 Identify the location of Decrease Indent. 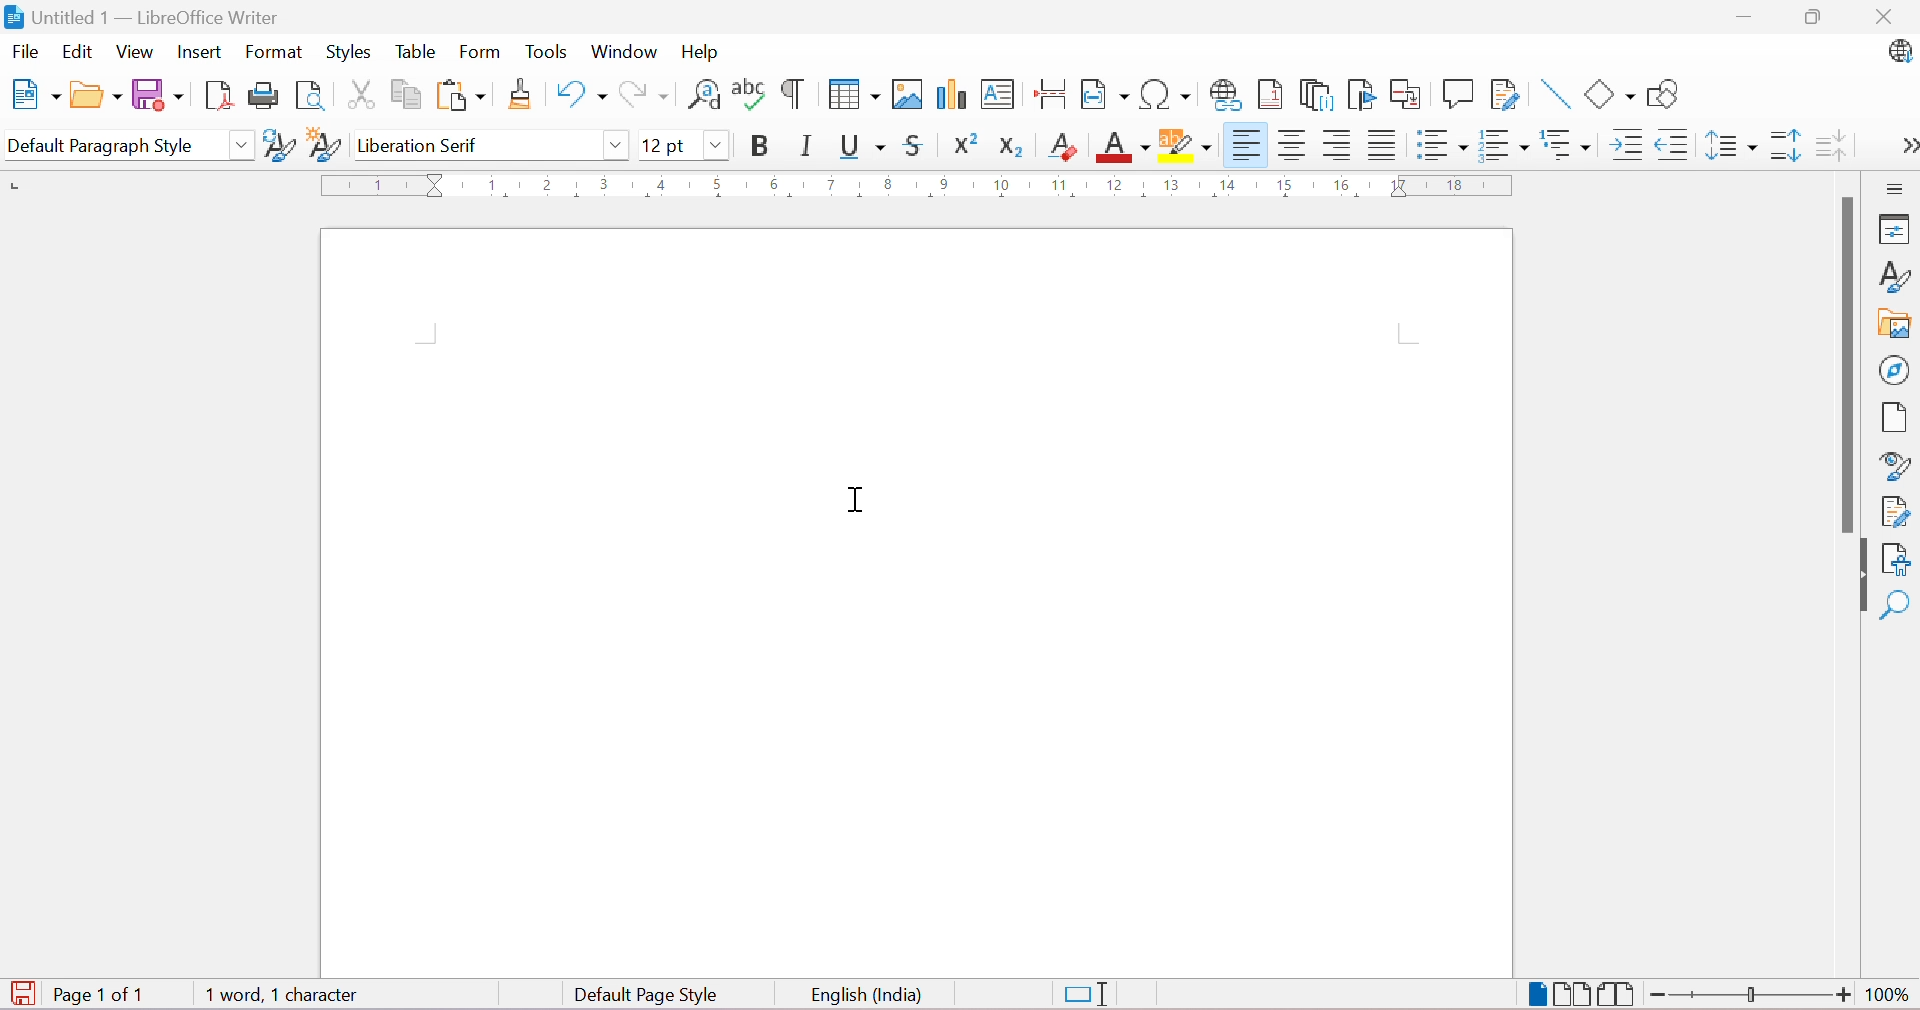
(1672, 144).